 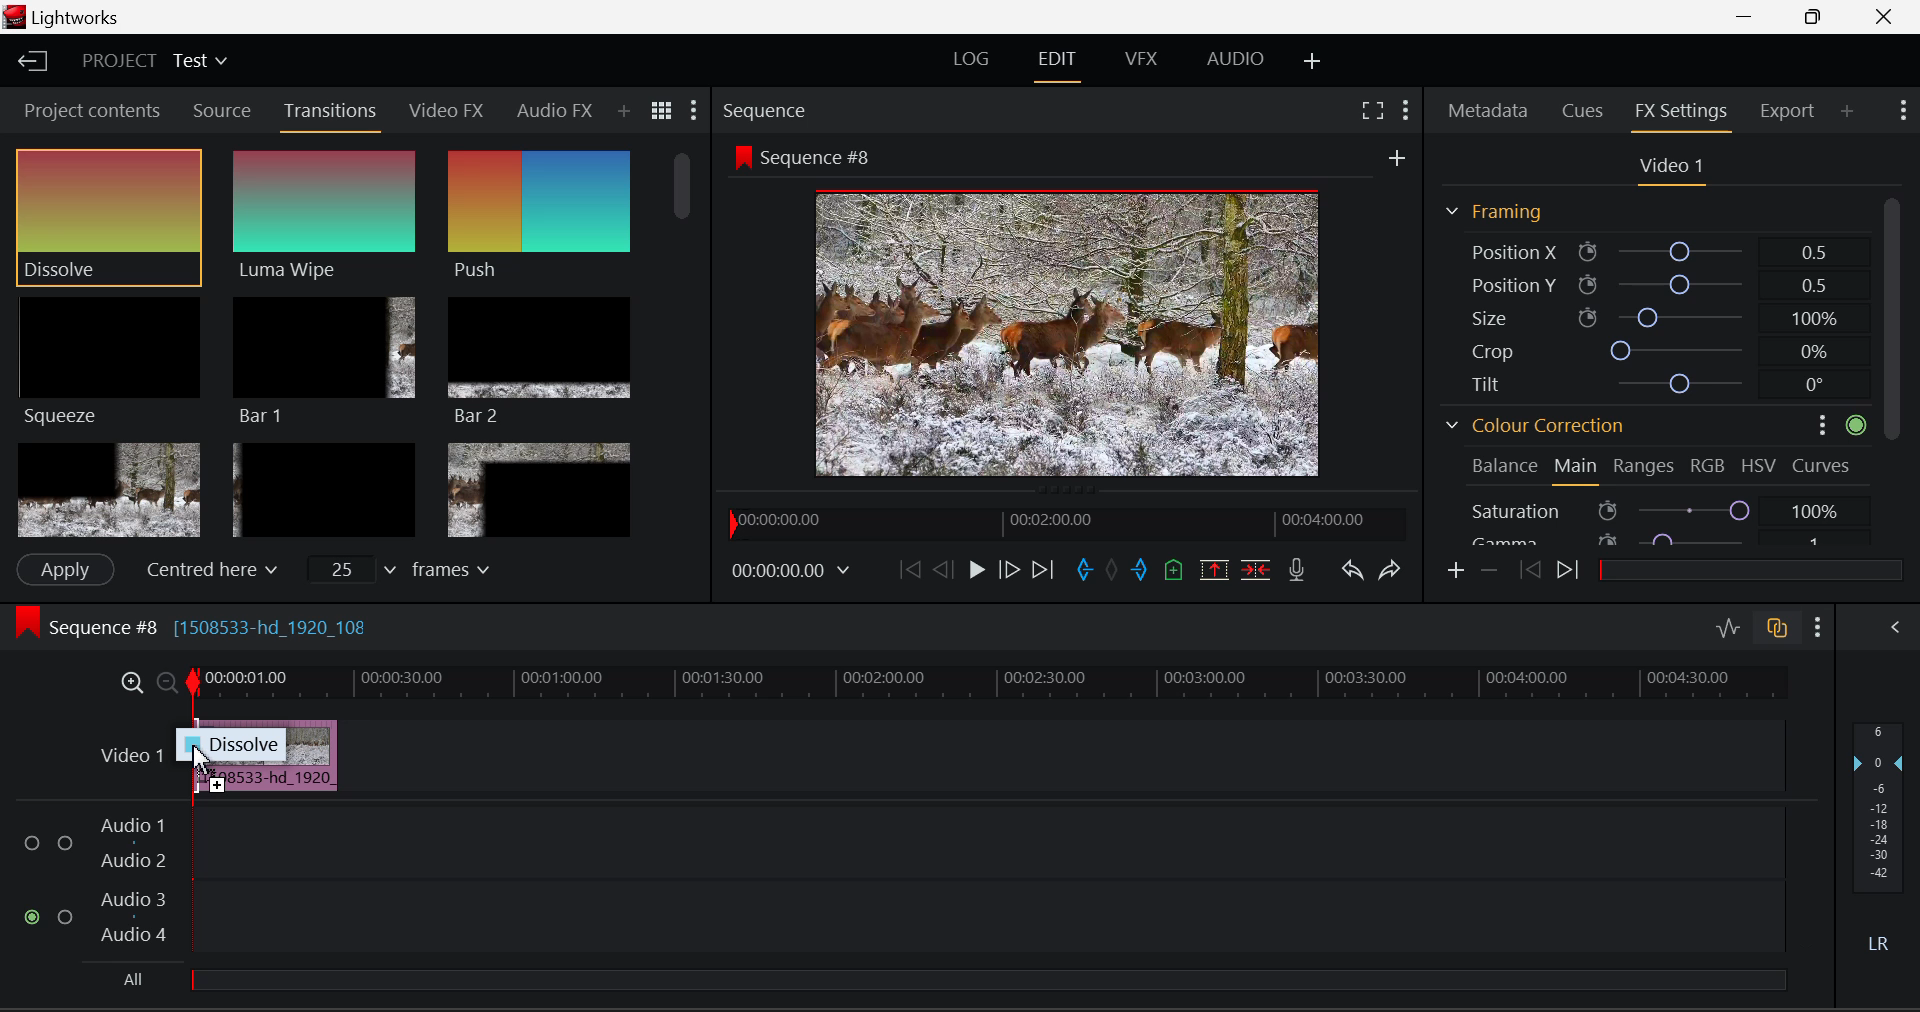 What do you see at coordinates (167, 684) in the screenshot?
I see `Timeline Zoom Out` at bounding box center [167, 684].